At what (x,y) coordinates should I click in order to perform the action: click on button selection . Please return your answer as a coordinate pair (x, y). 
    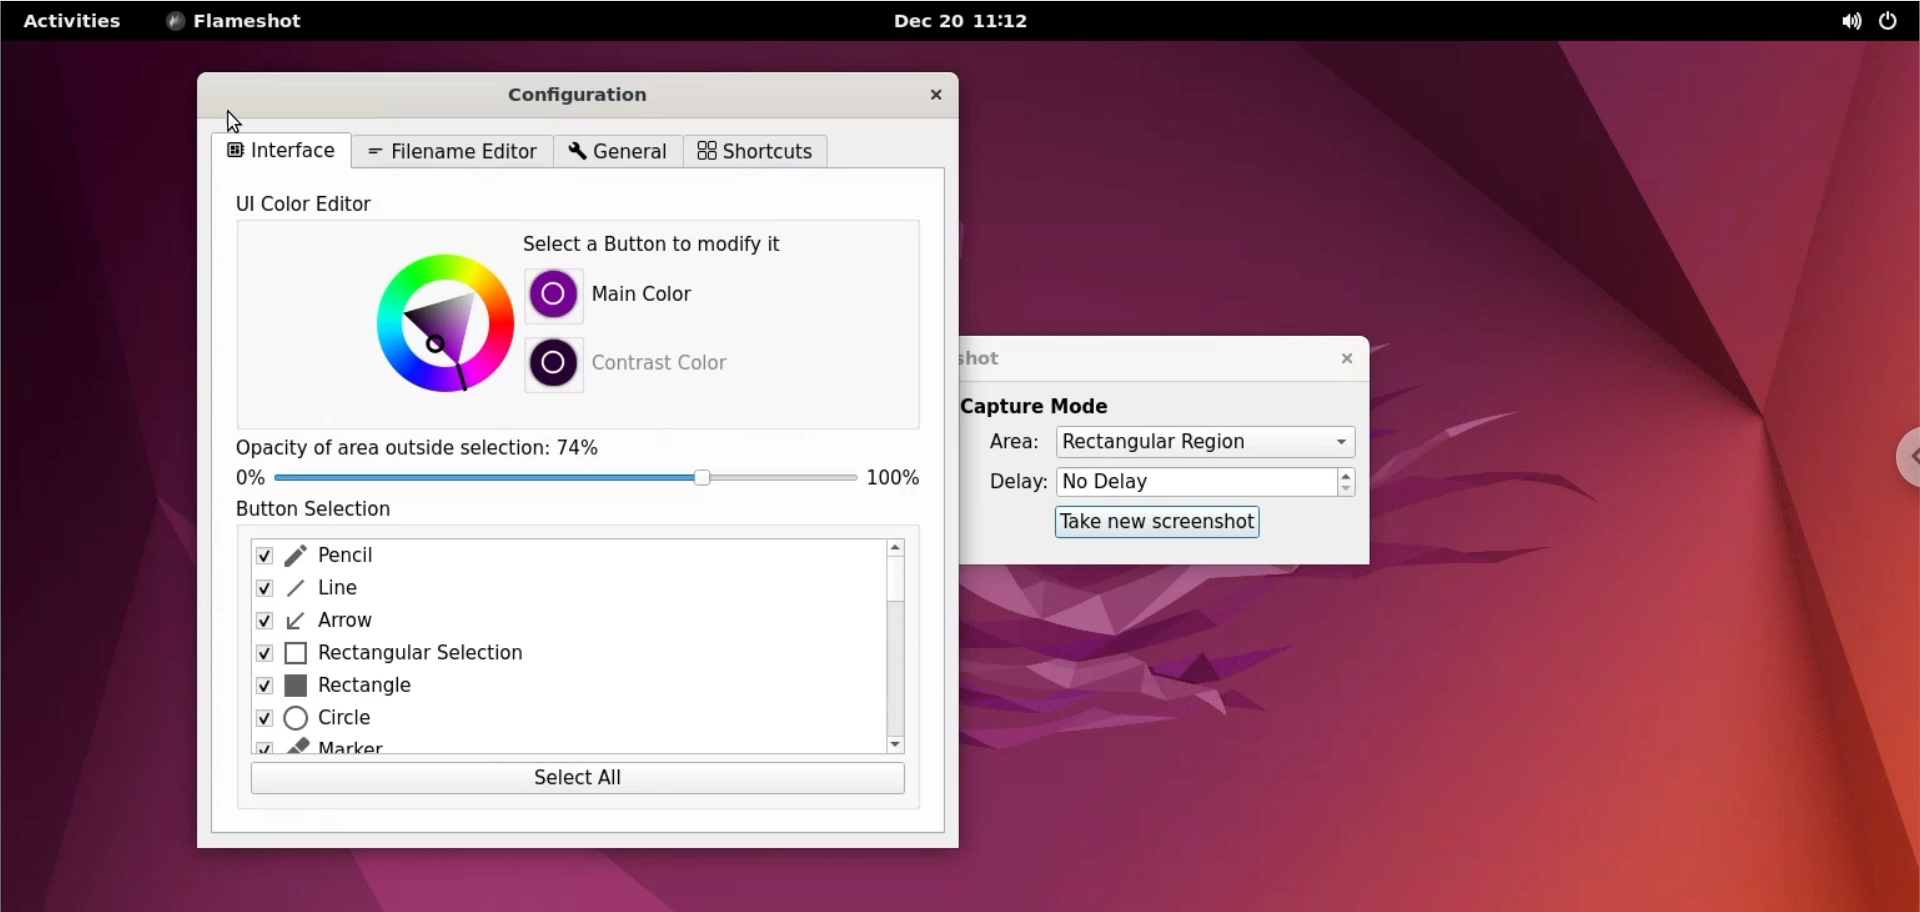
    Looking at the image, I should click on (319, 511).